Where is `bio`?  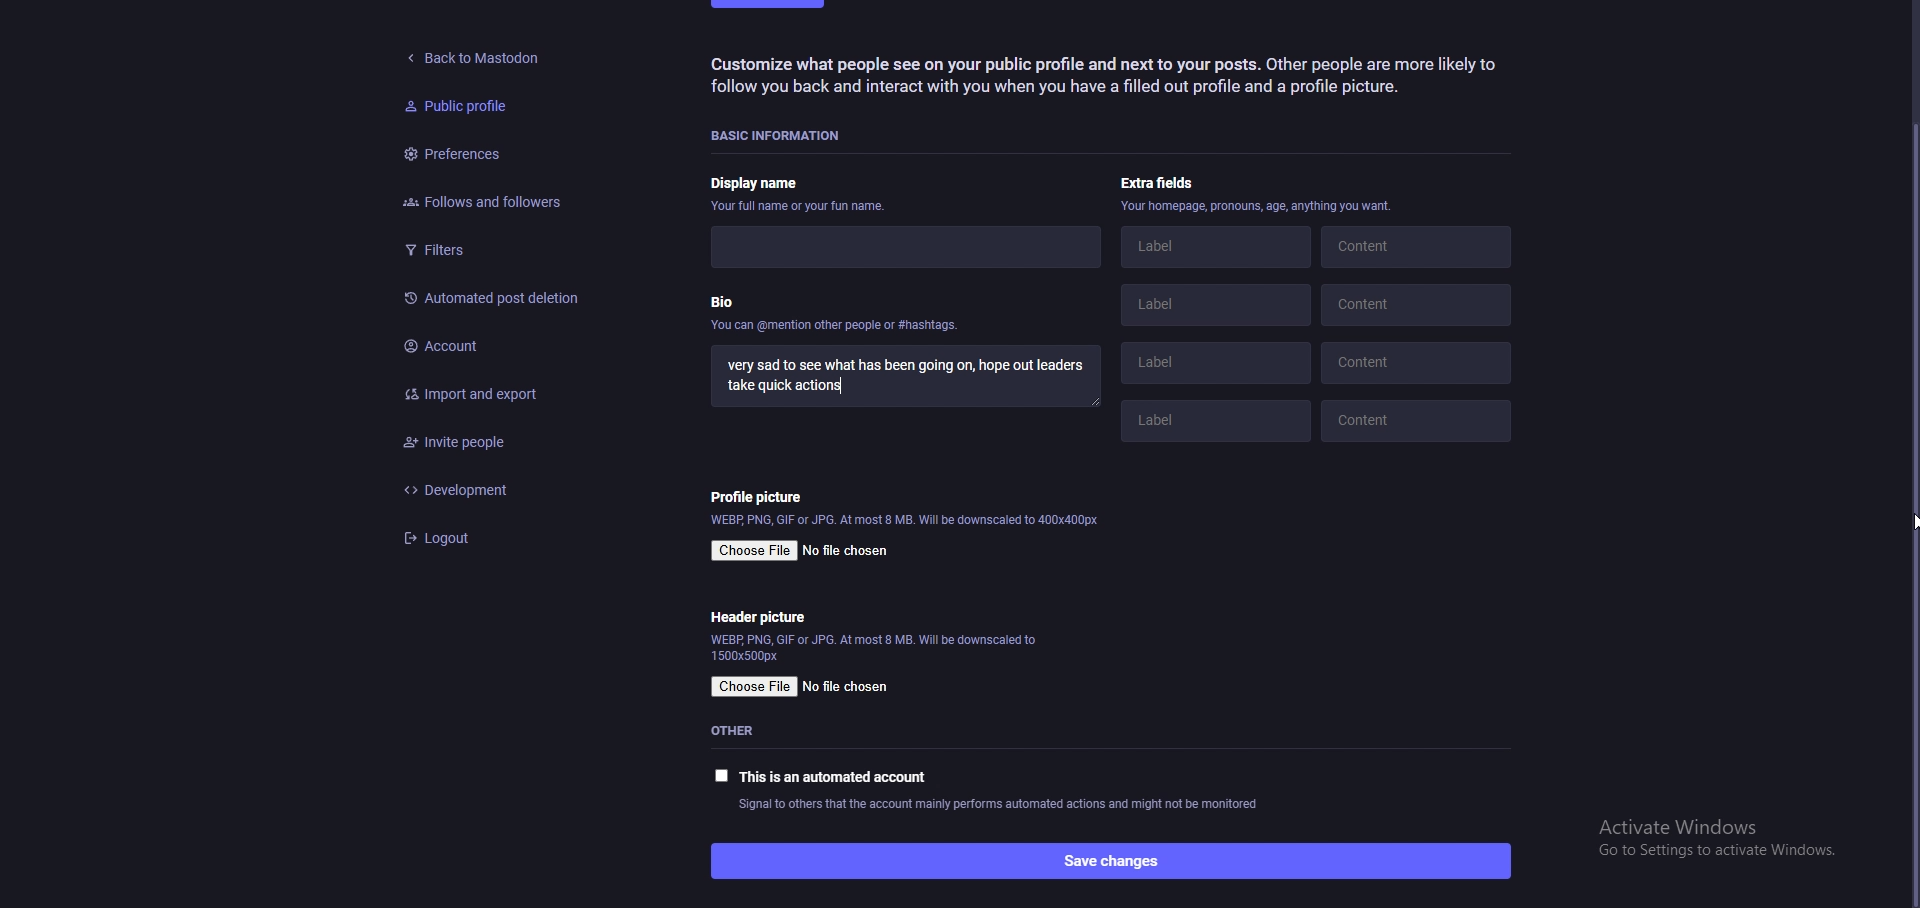 bio is located at coordinates (907, 379).